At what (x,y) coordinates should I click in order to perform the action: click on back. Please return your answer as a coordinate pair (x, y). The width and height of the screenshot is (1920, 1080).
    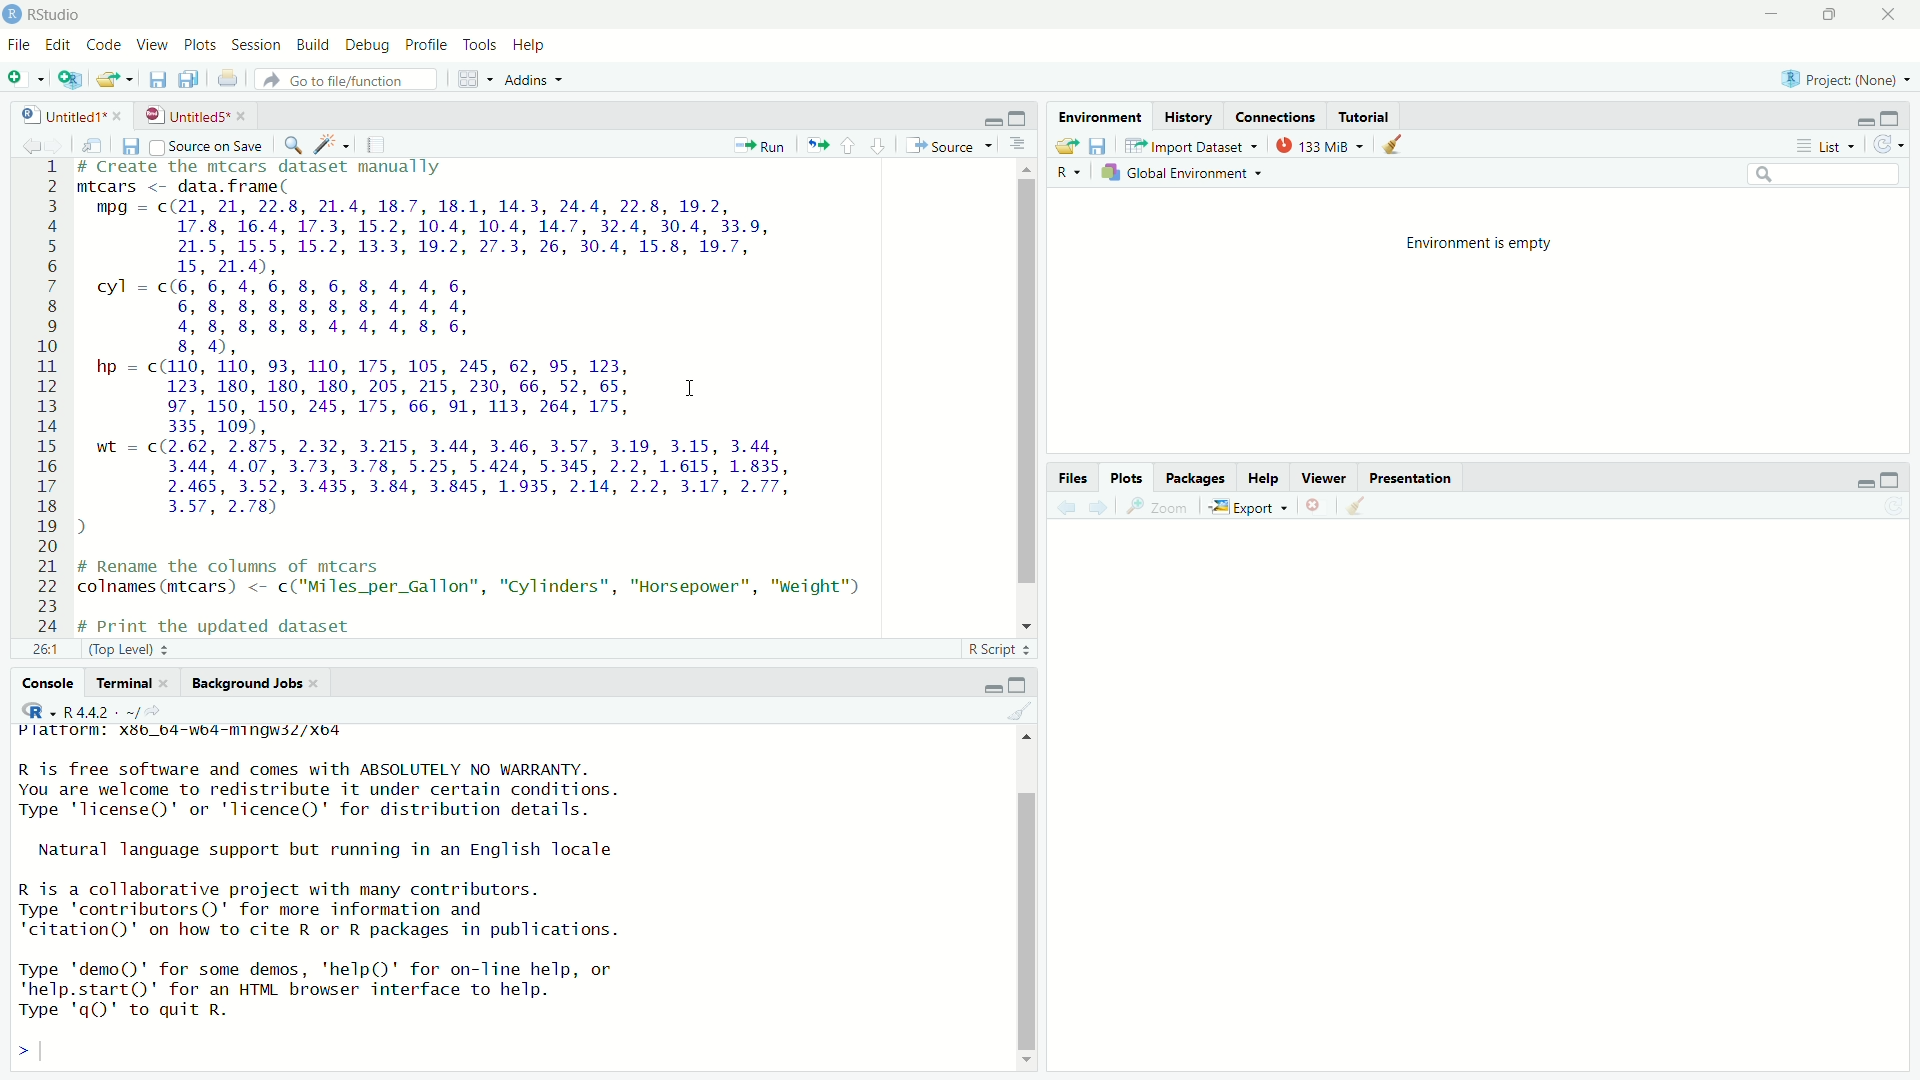
    Looking at the image, I should click on (22, 143).